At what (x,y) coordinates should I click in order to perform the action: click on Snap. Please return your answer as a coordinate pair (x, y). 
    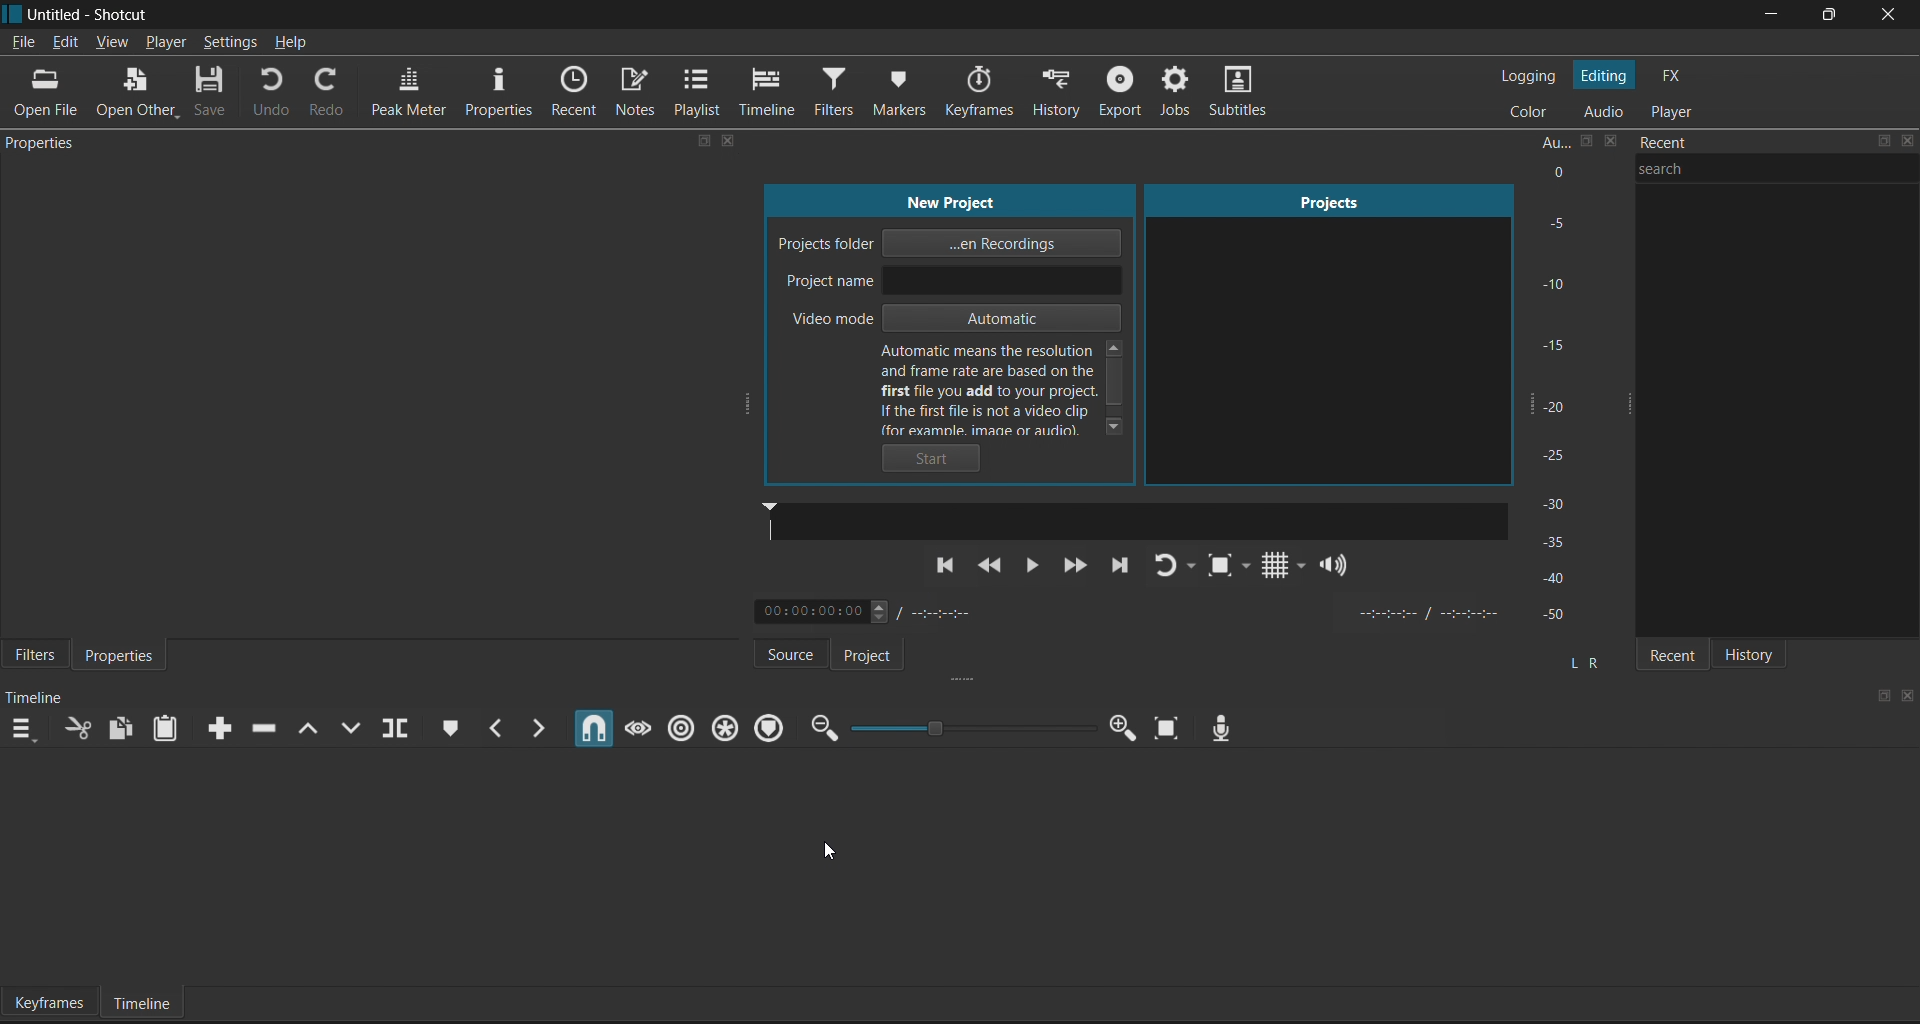
    Looking at the image, I should click on (590, 729).